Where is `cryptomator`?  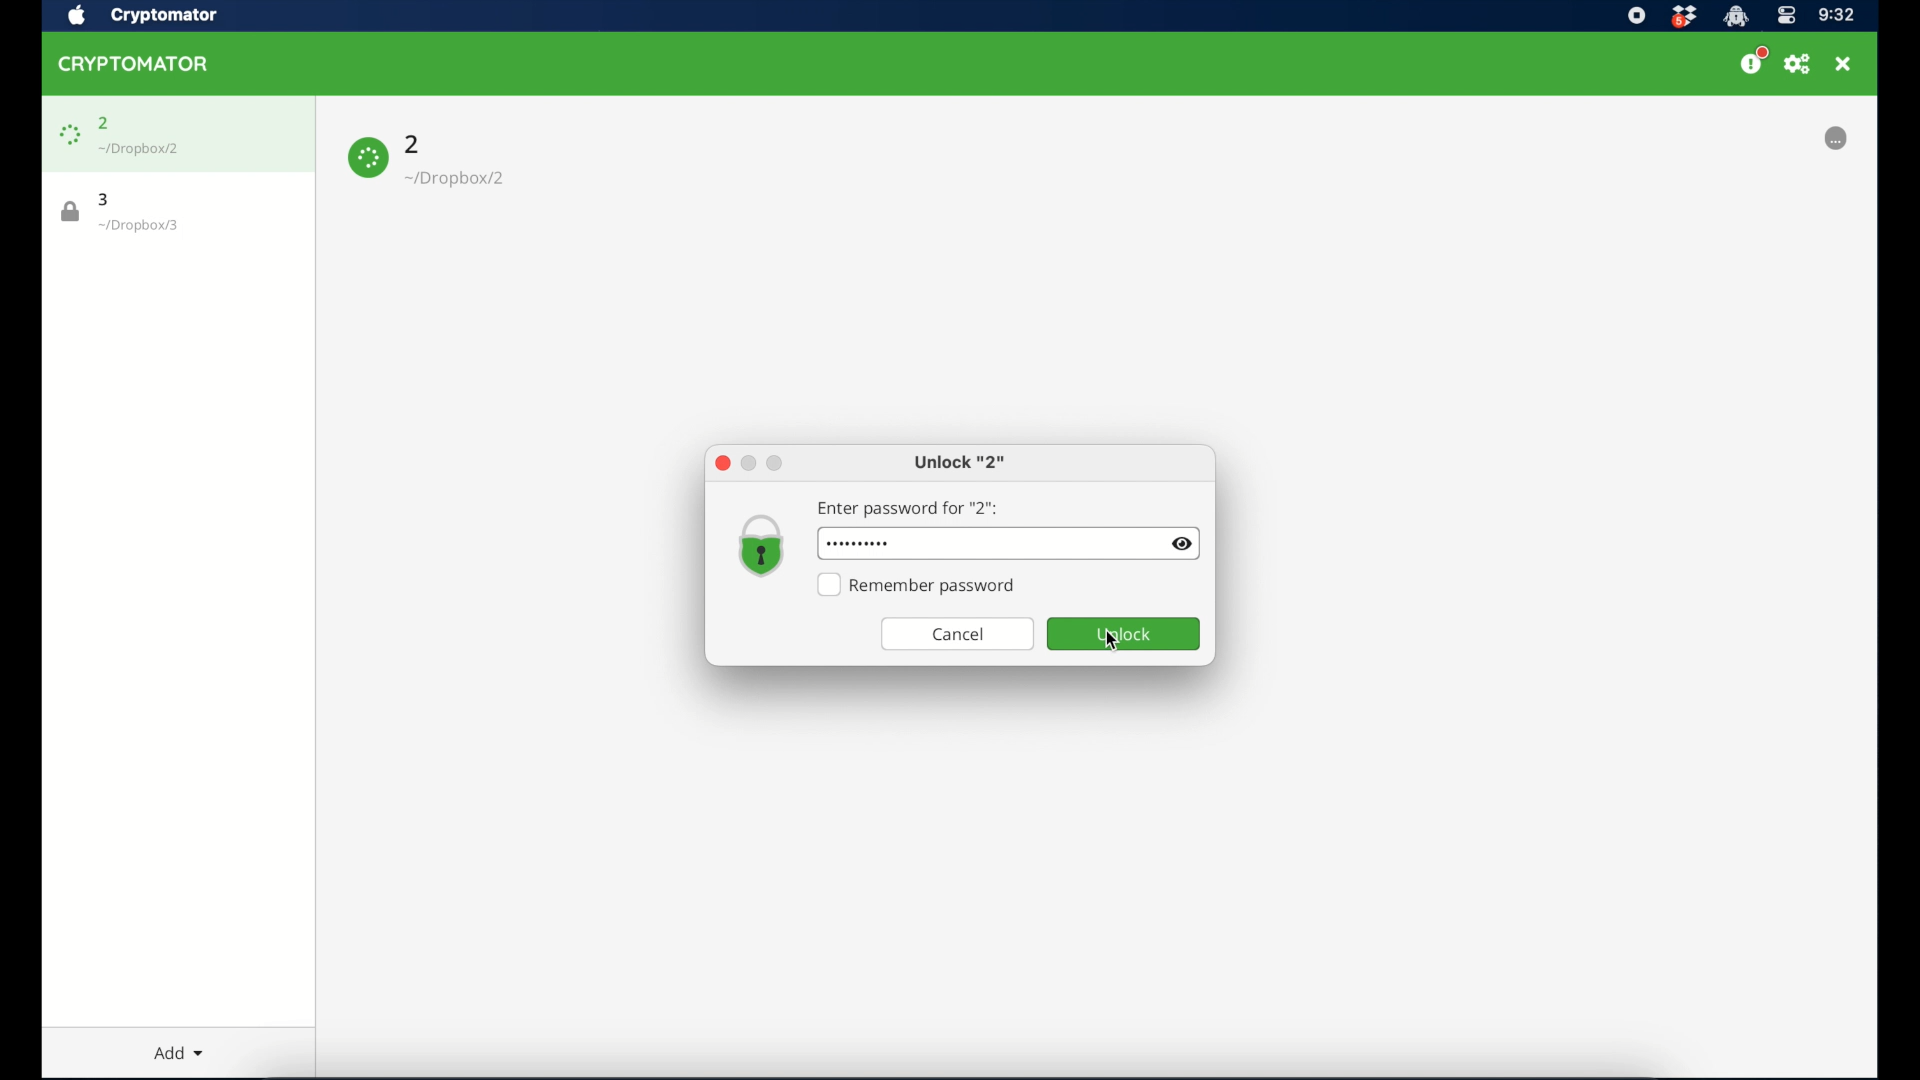 cryptomator is located at coordinates (165, 16).